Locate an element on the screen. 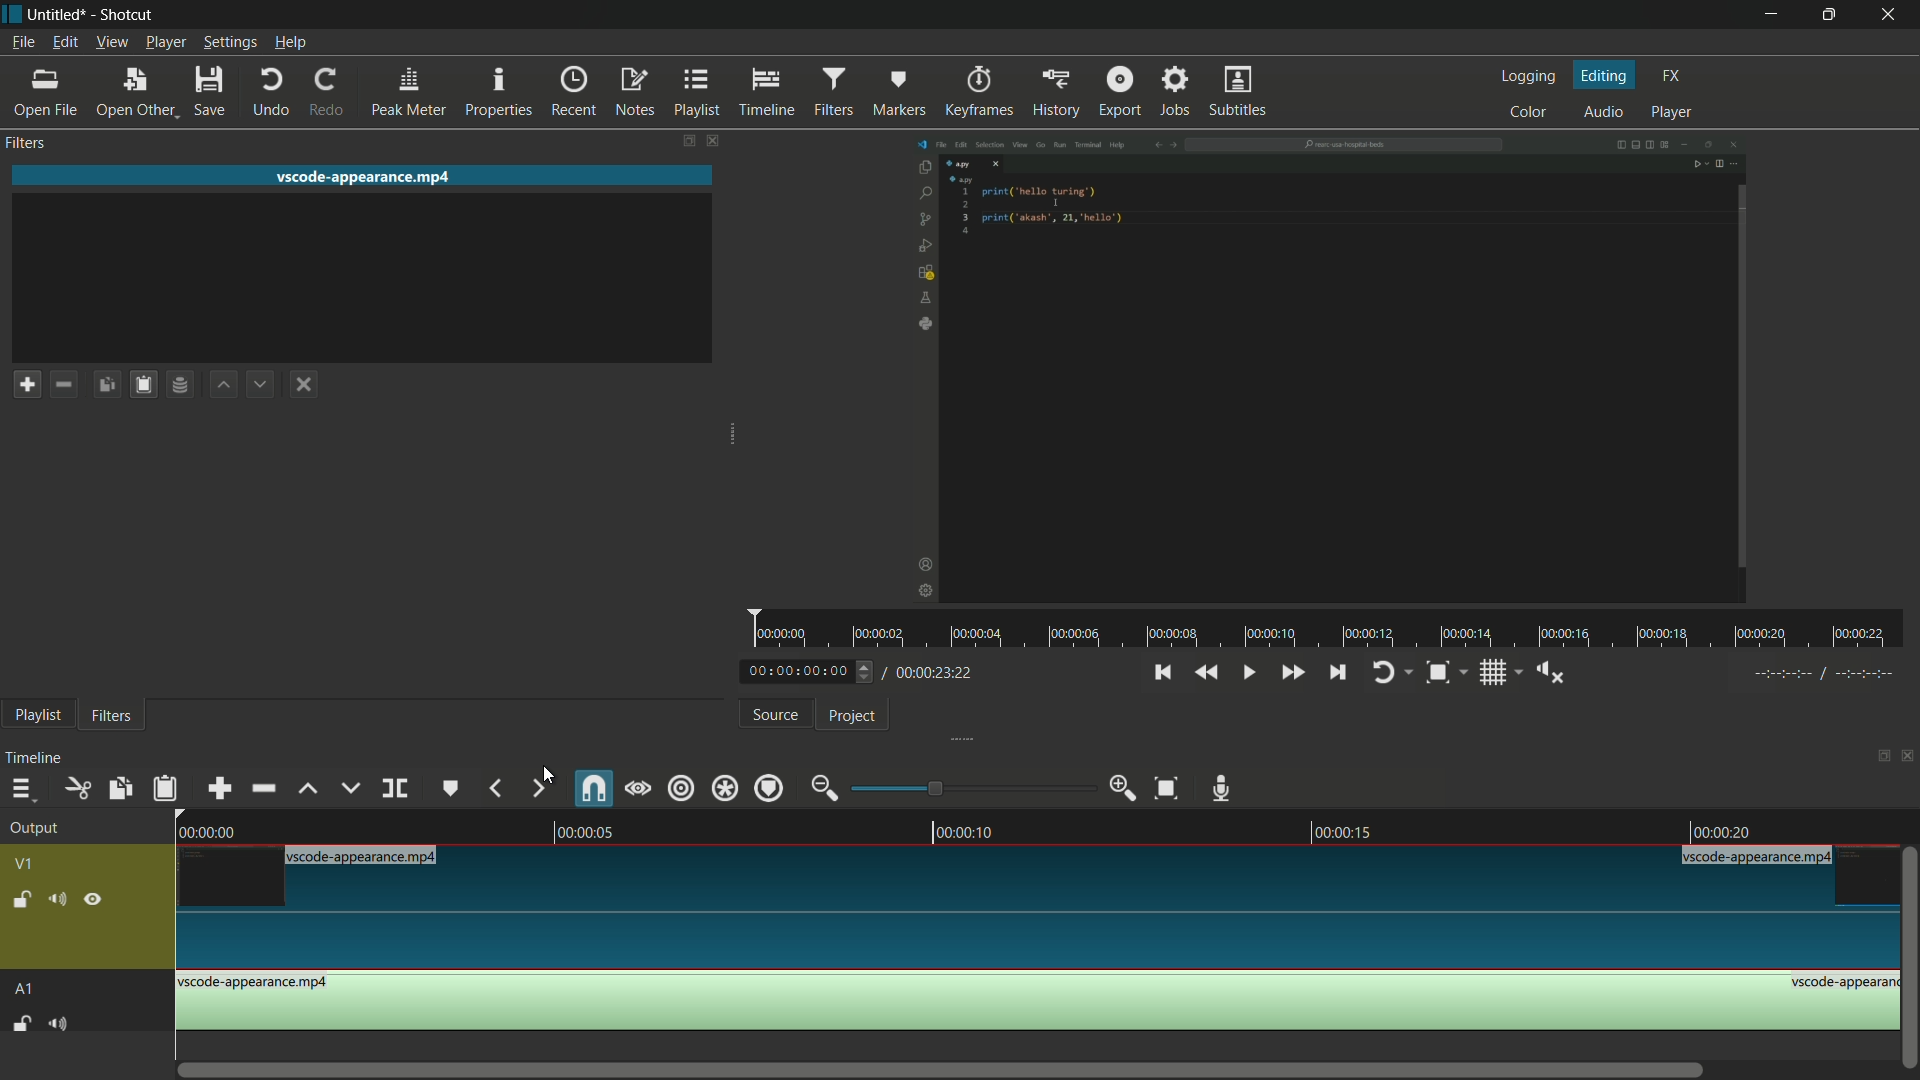 The height and width of the screenshot is (1080, 1920). move filter down is located at coordinates (262, 385).